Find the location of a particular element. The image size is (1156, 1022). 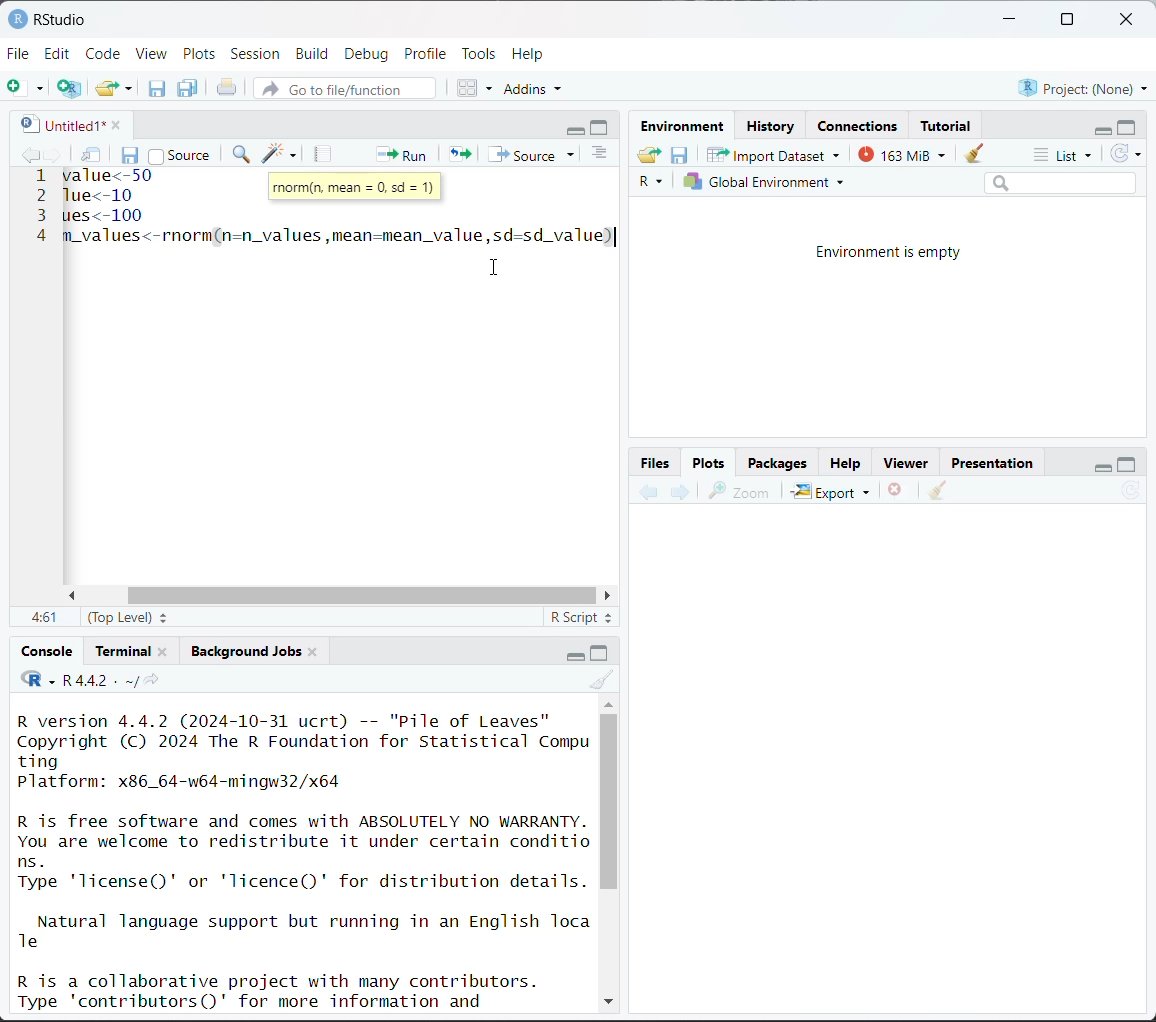

remove the current plot is located at coordinates (896, 493).